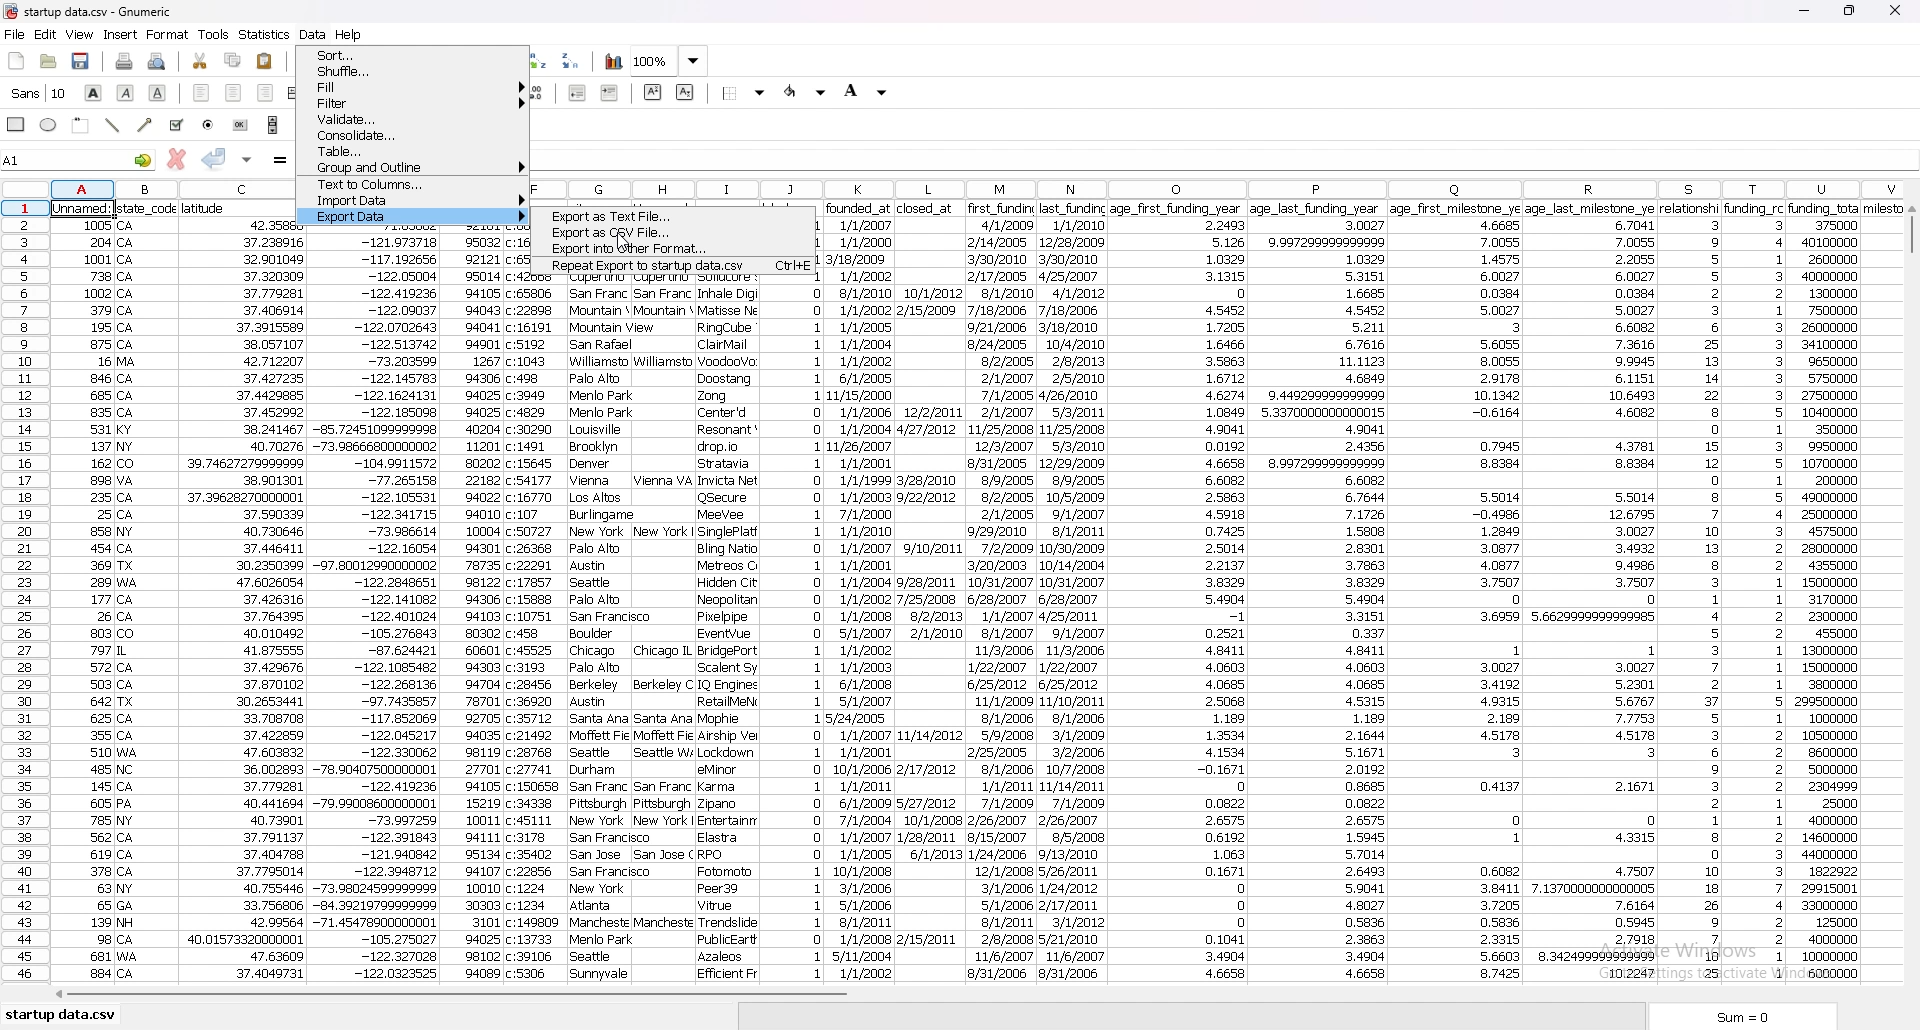 This screenshot has height=1030, width=1920. I want to click on minimize, so click(1805, 11).